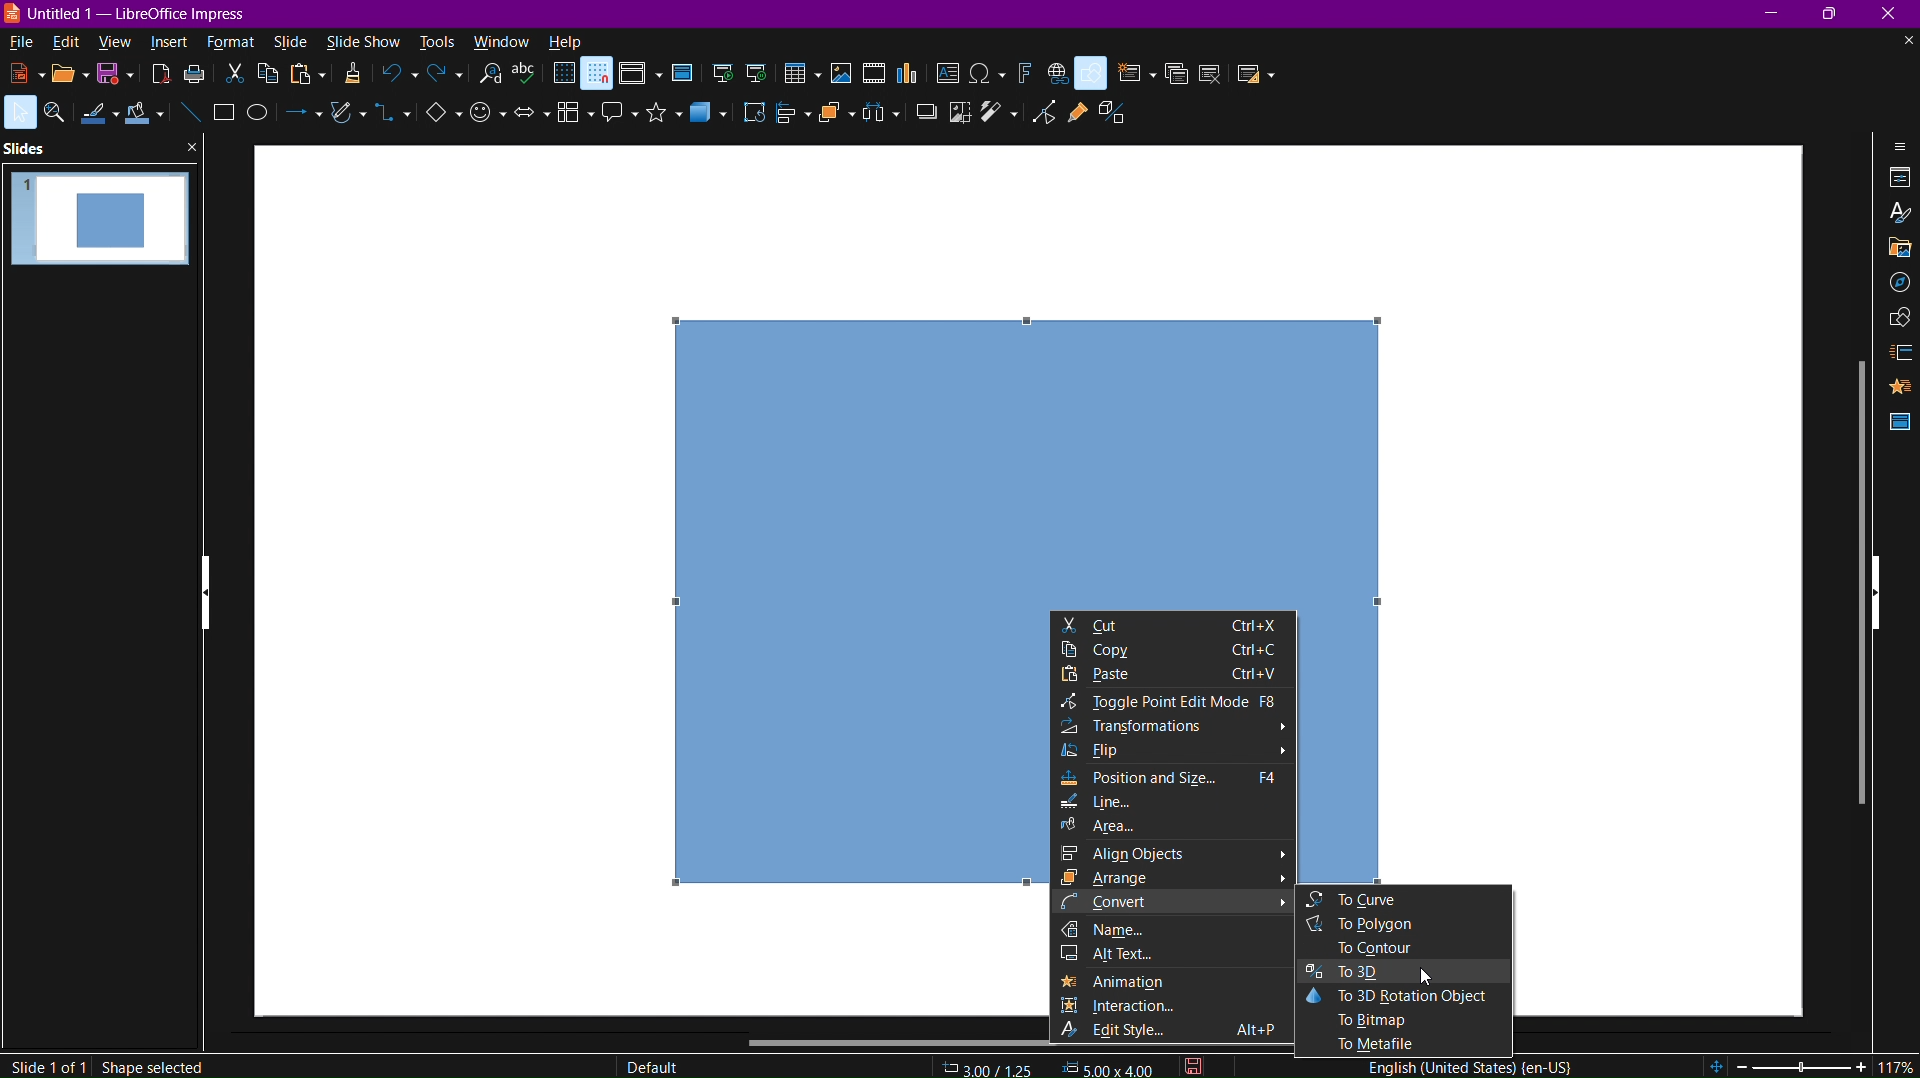 This screenshot has width=1920, height=1078. Describe the element at coordinates (272, 77) in the screenshot. I see `Copy` at that location.